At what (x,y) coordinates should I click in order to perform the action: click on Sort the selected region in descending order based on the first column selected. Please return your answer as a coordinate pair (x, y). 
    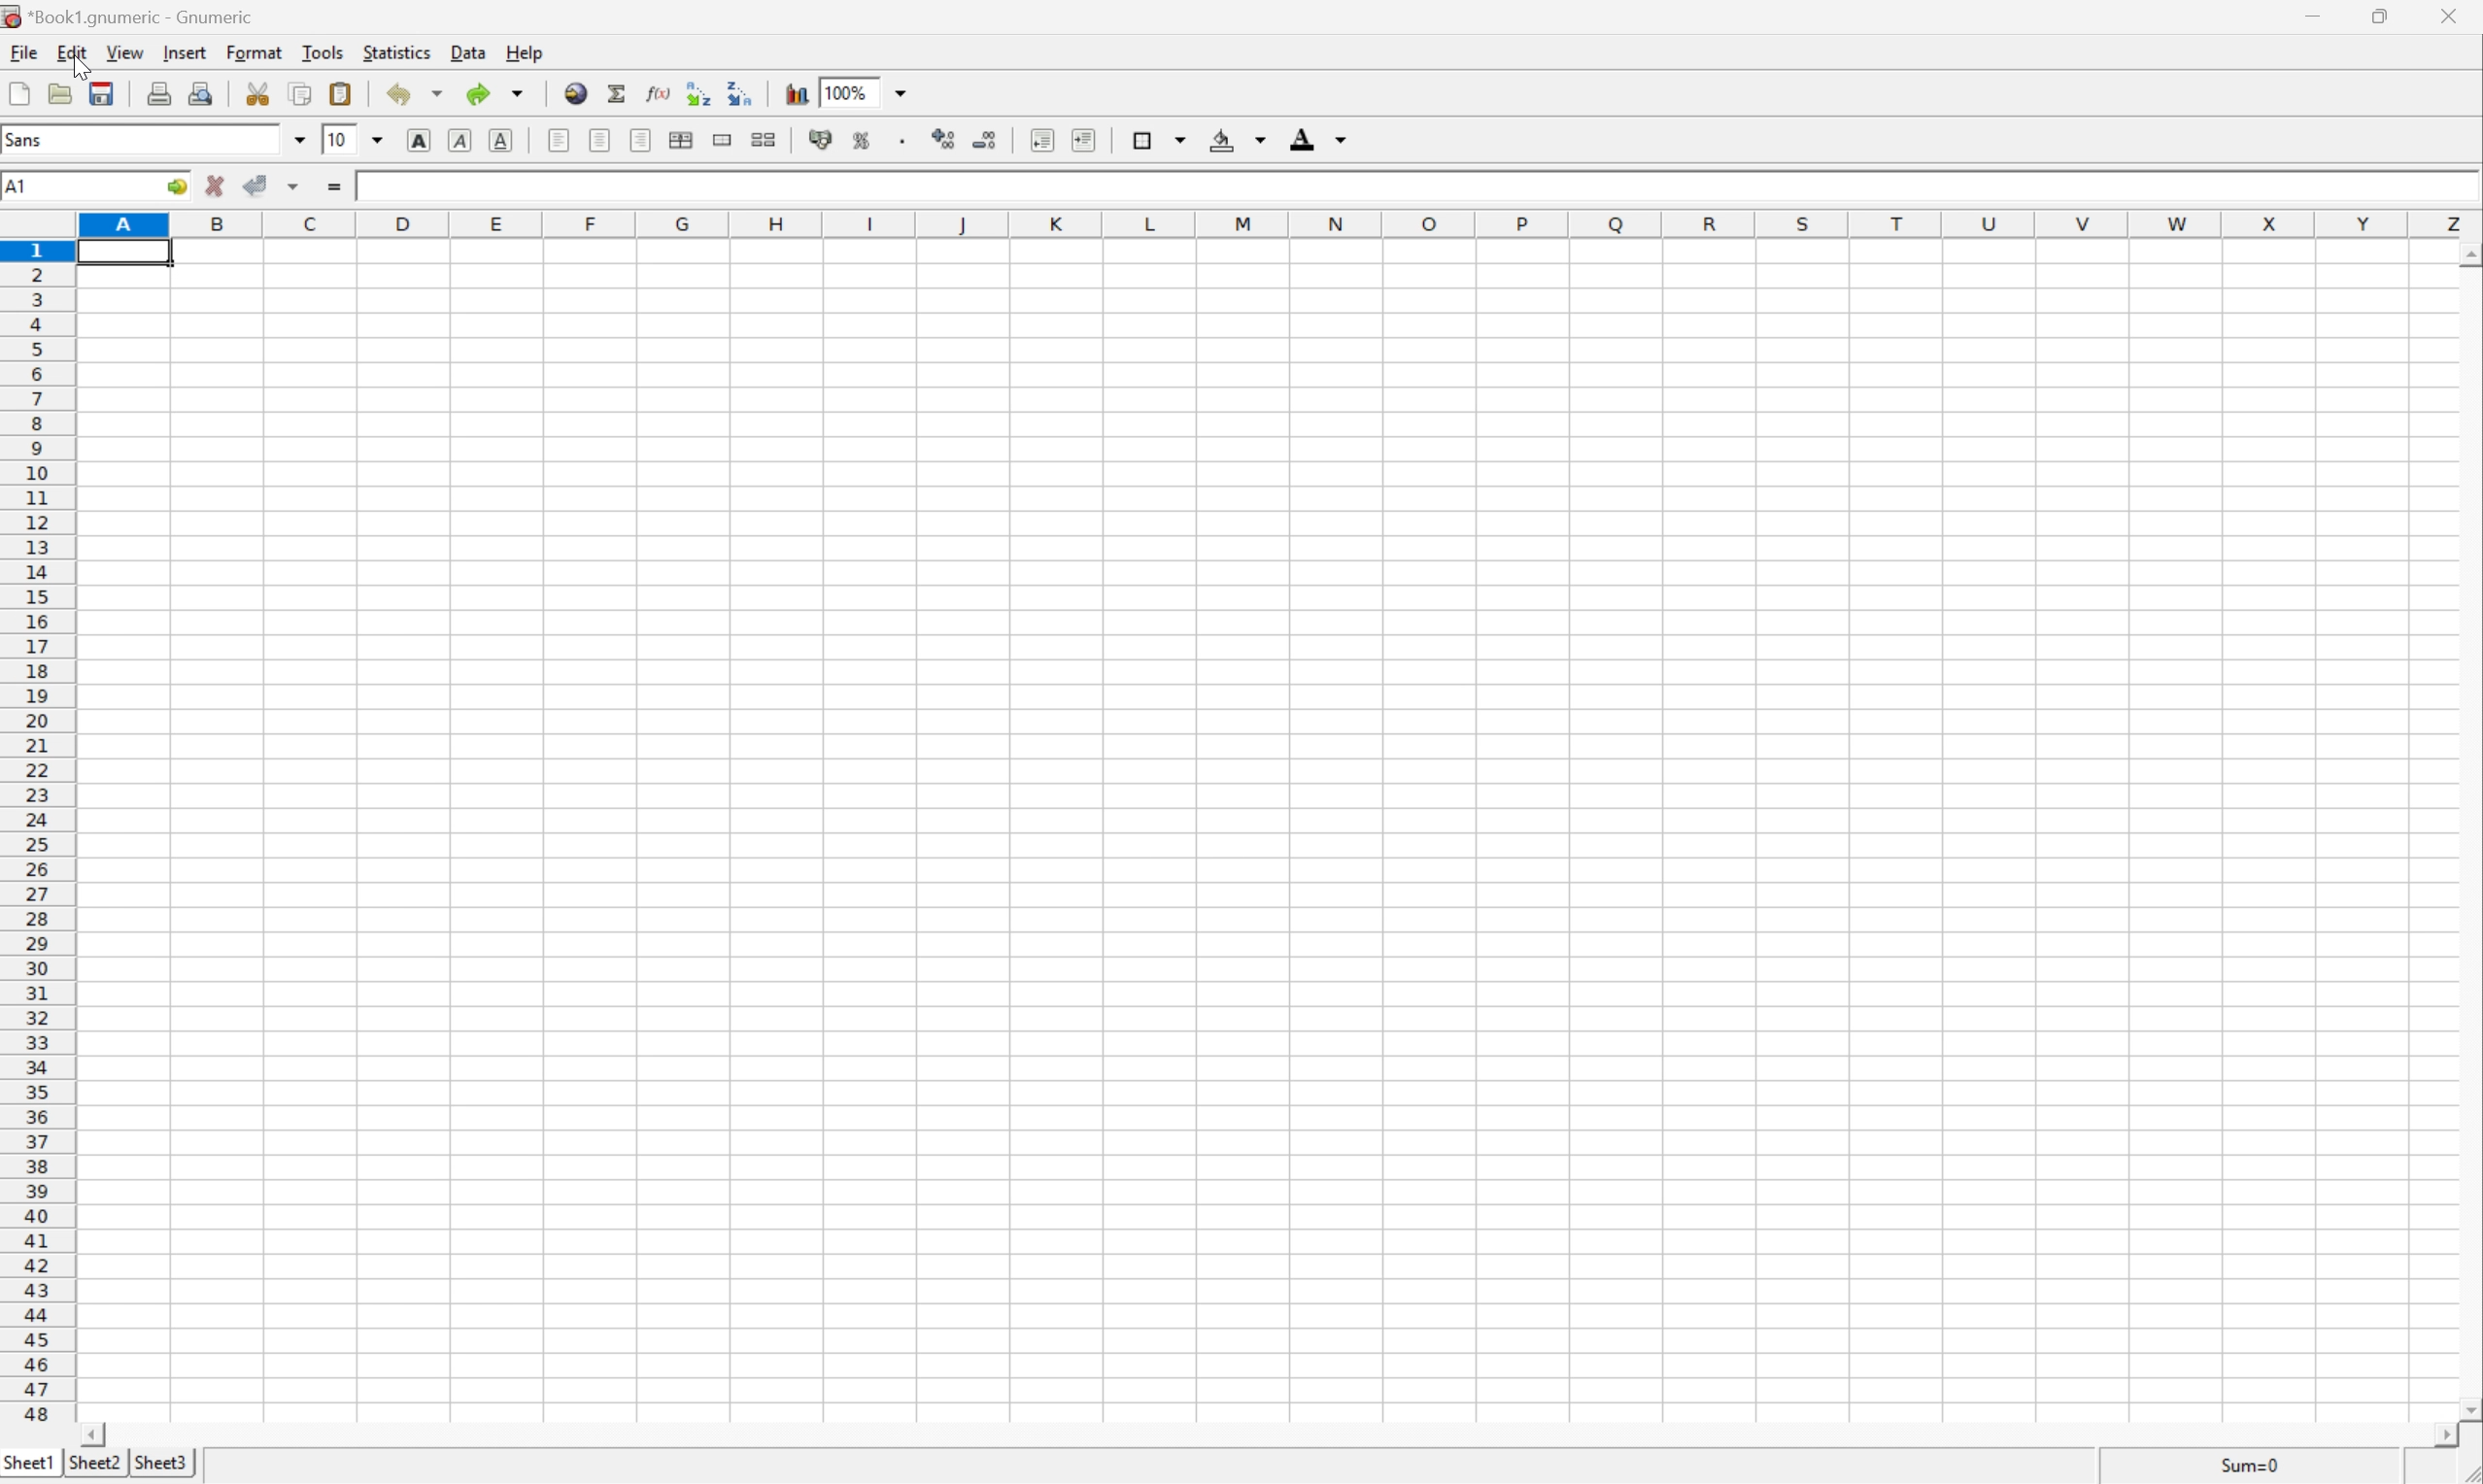
    Looking at the image, I should click on (740, 92).